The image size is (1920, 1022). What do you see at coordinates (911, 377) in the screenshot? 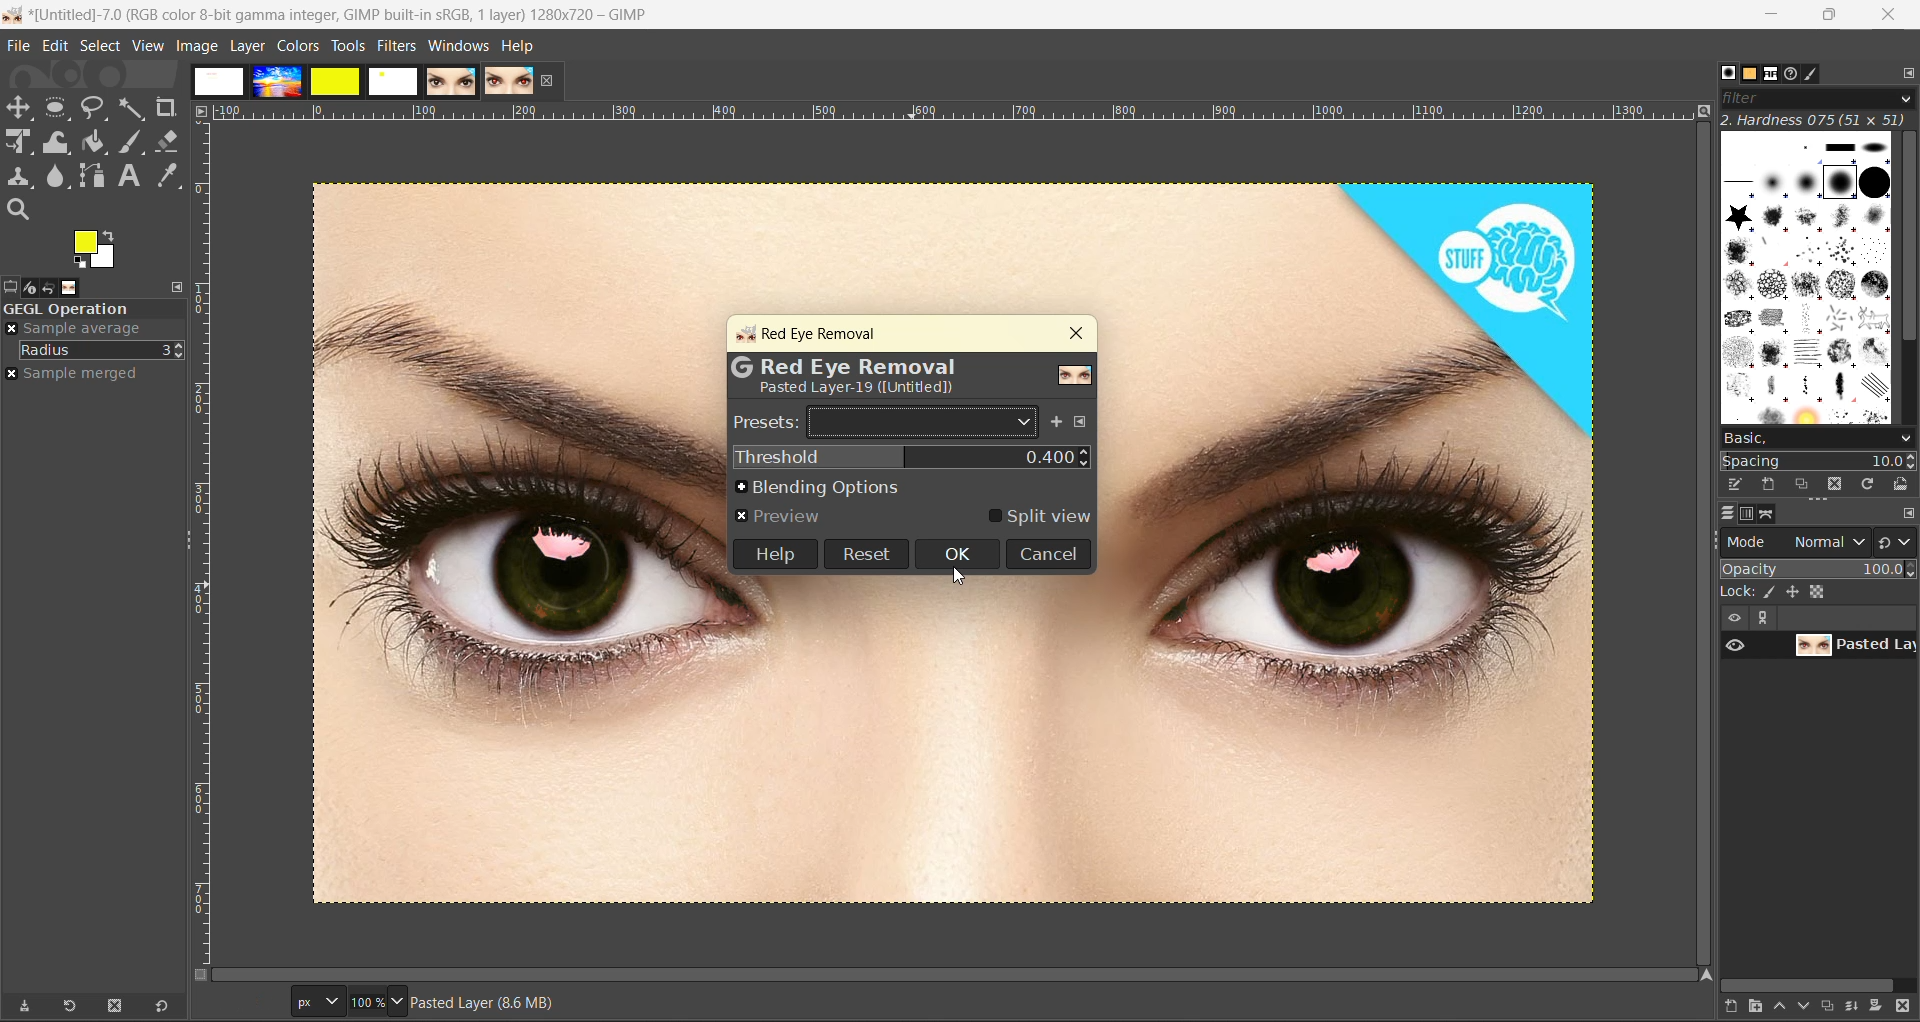
I see `metadata` at bounding box center [911, 377].